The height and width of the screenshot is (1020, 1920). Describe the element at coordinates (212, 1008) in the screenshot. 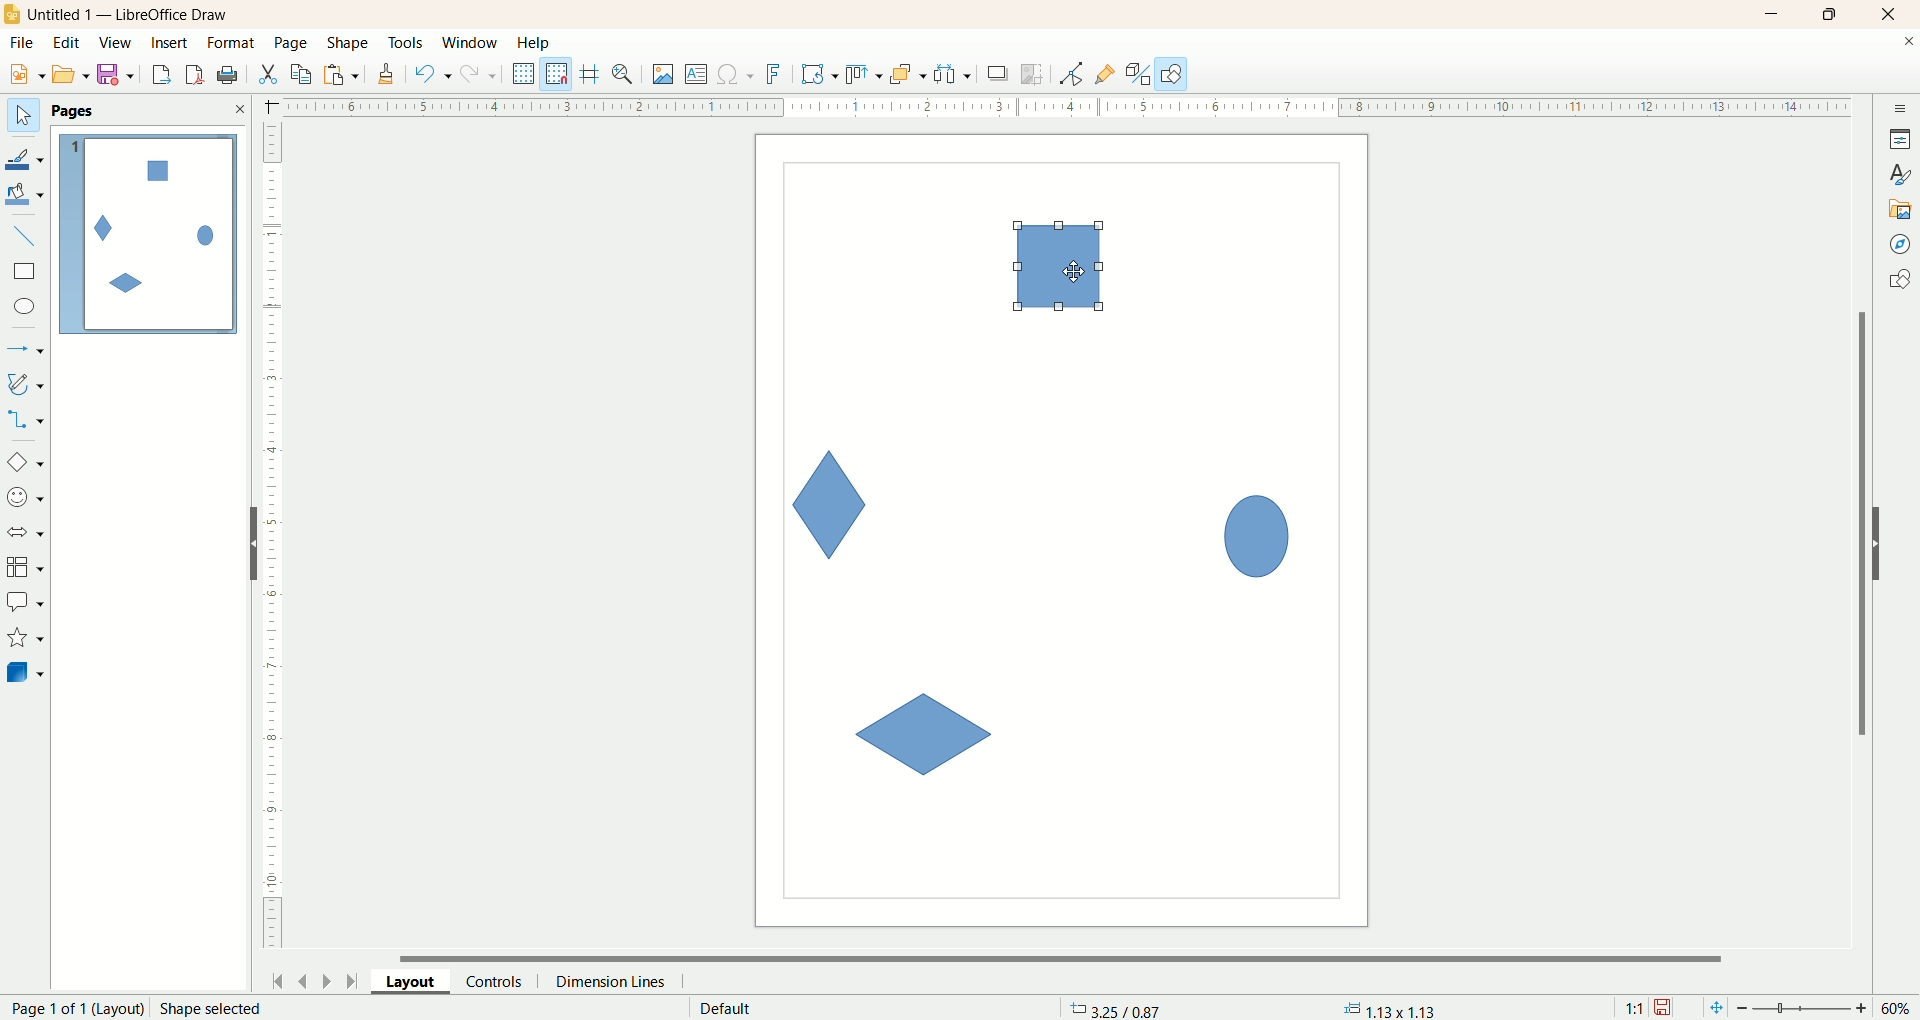

I see `Shape selected` at that location.